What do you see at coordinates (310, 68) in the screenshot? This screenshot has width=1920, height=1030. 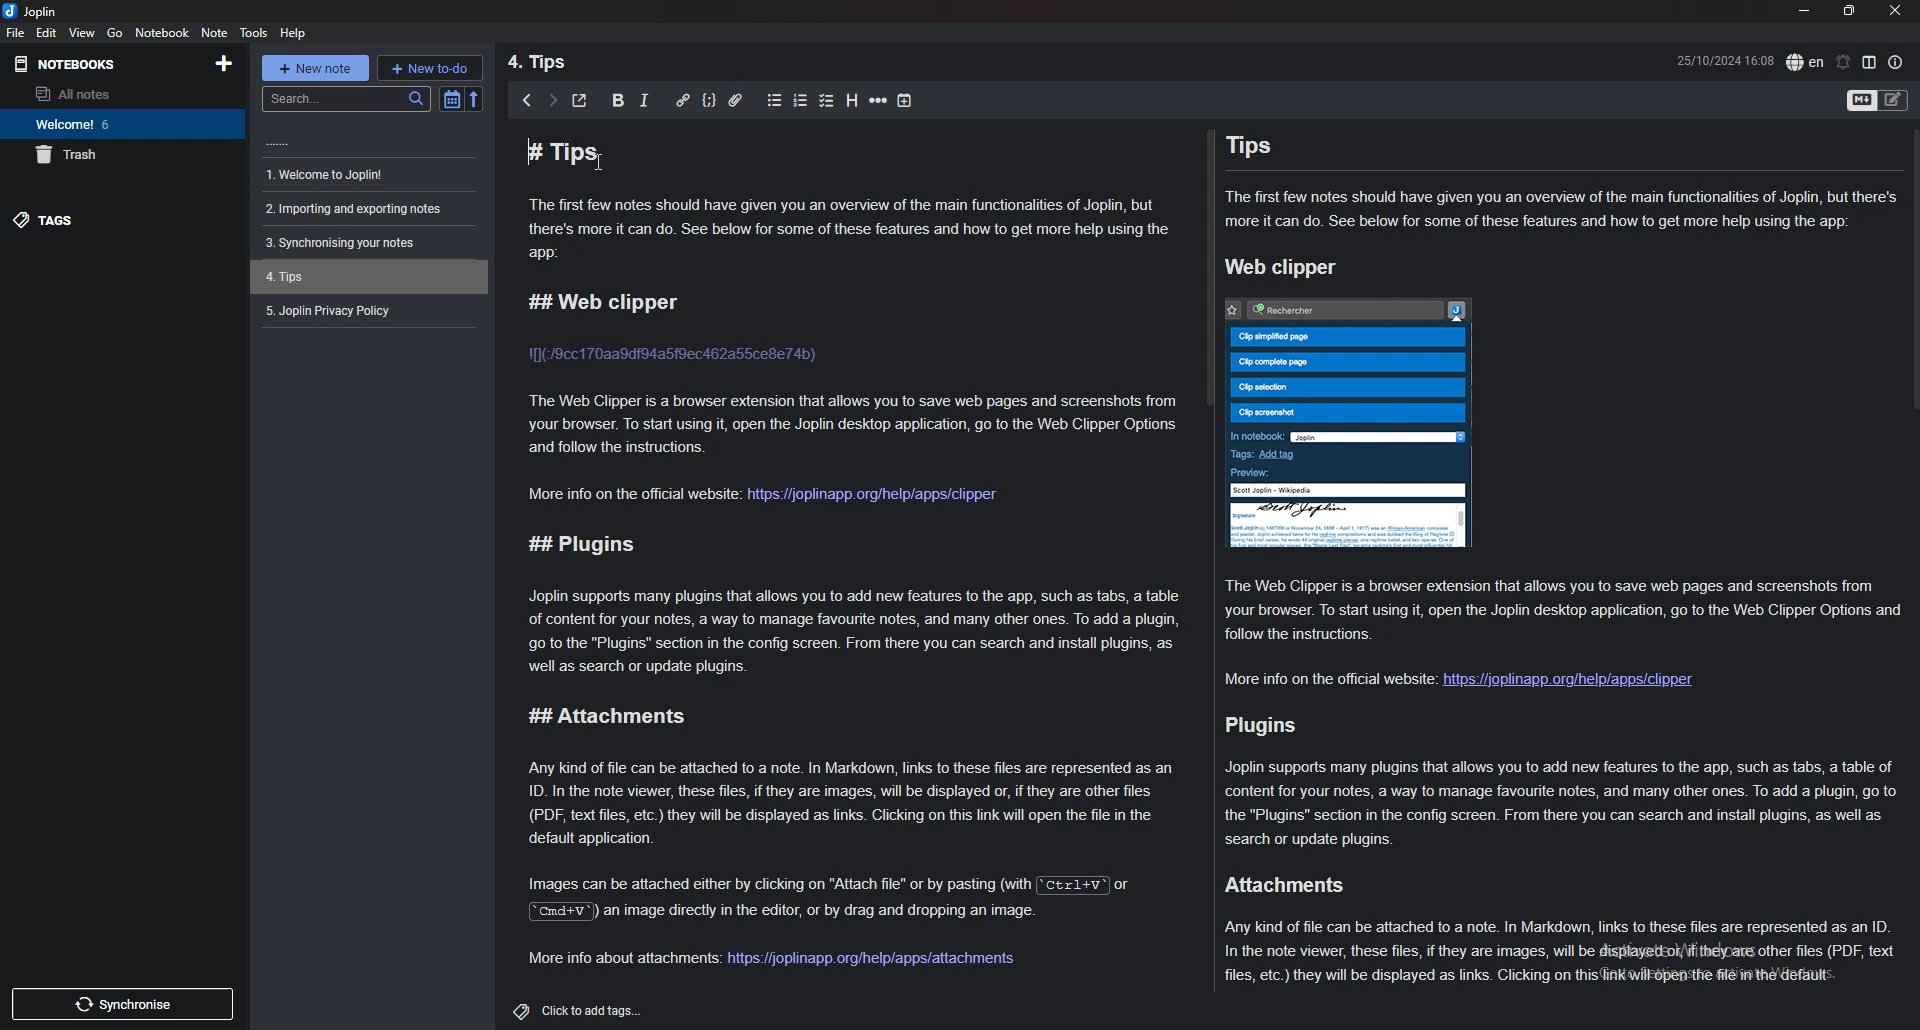 I see `new note` at bounding box center [310, 68].